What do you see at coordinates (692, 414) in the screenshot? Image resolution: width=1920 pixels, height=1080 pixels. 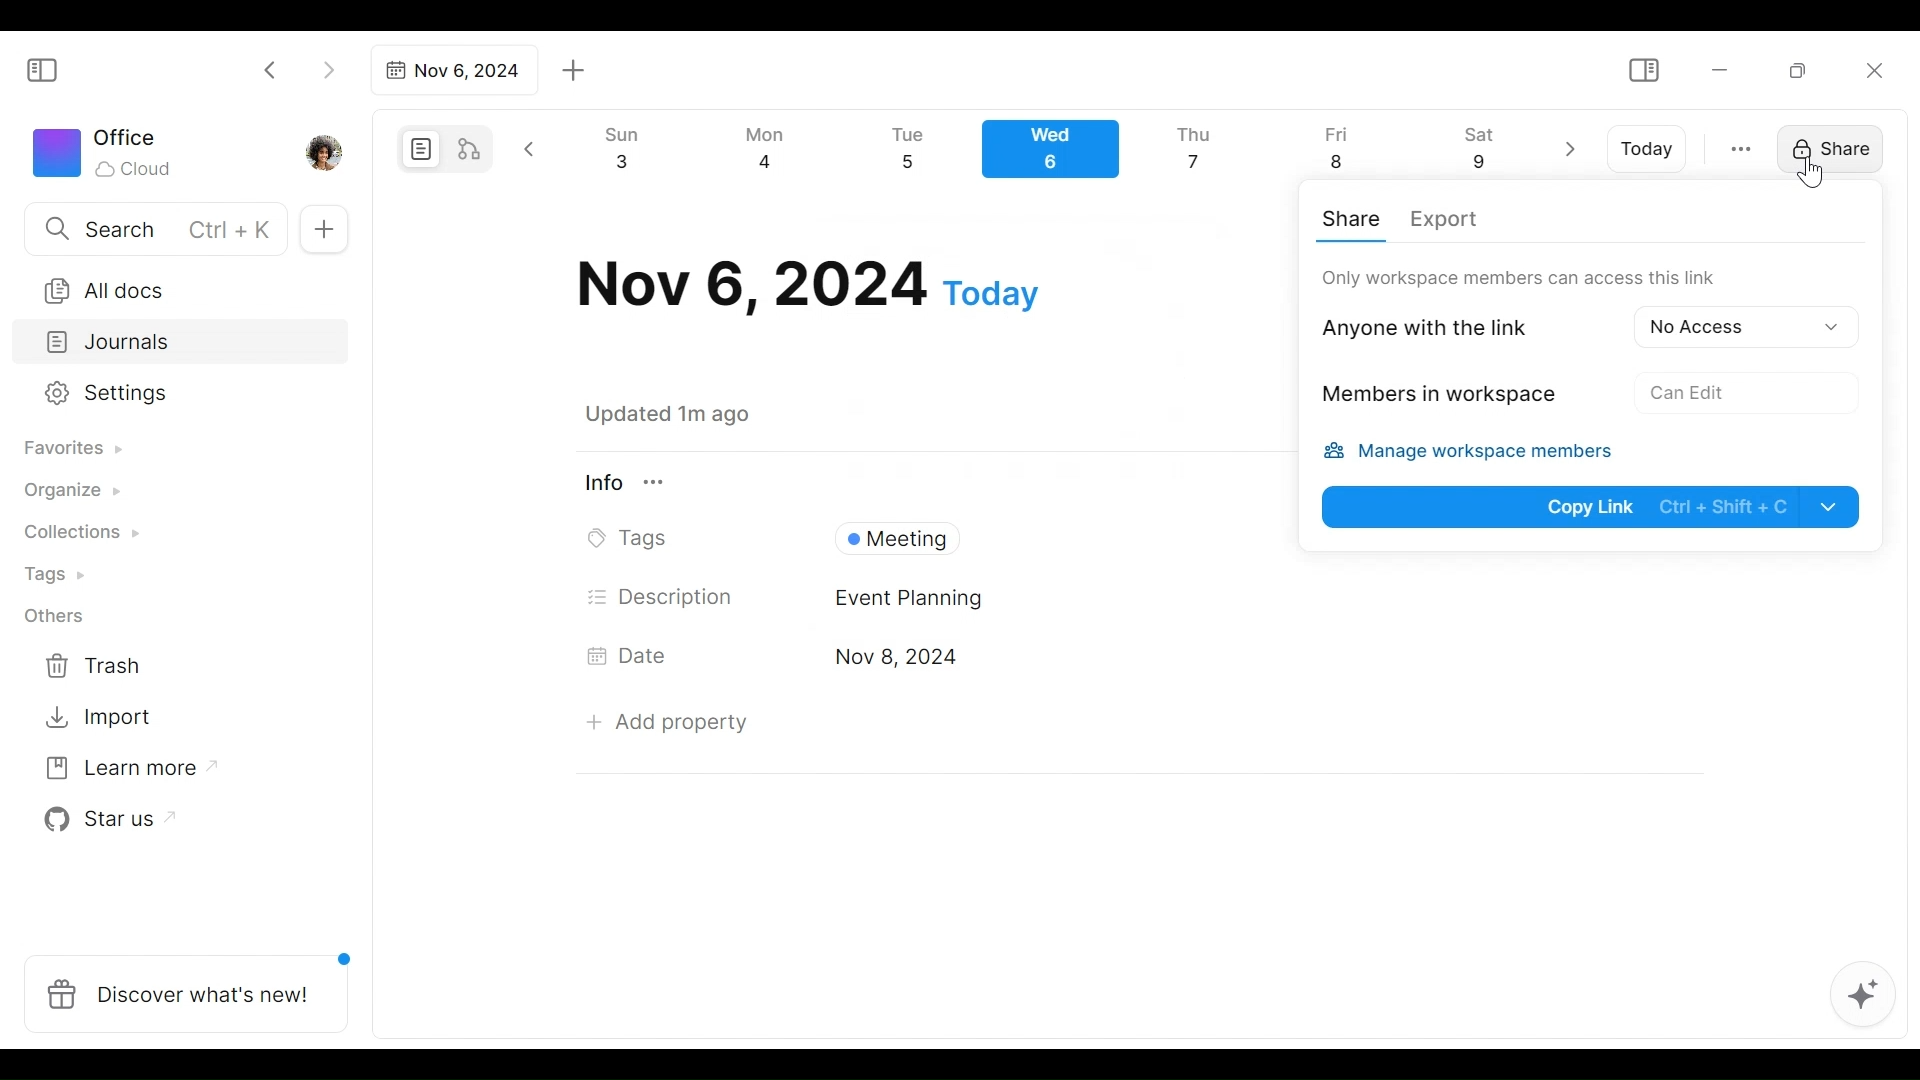 I see `Saved` at bounding box center [692, 414].